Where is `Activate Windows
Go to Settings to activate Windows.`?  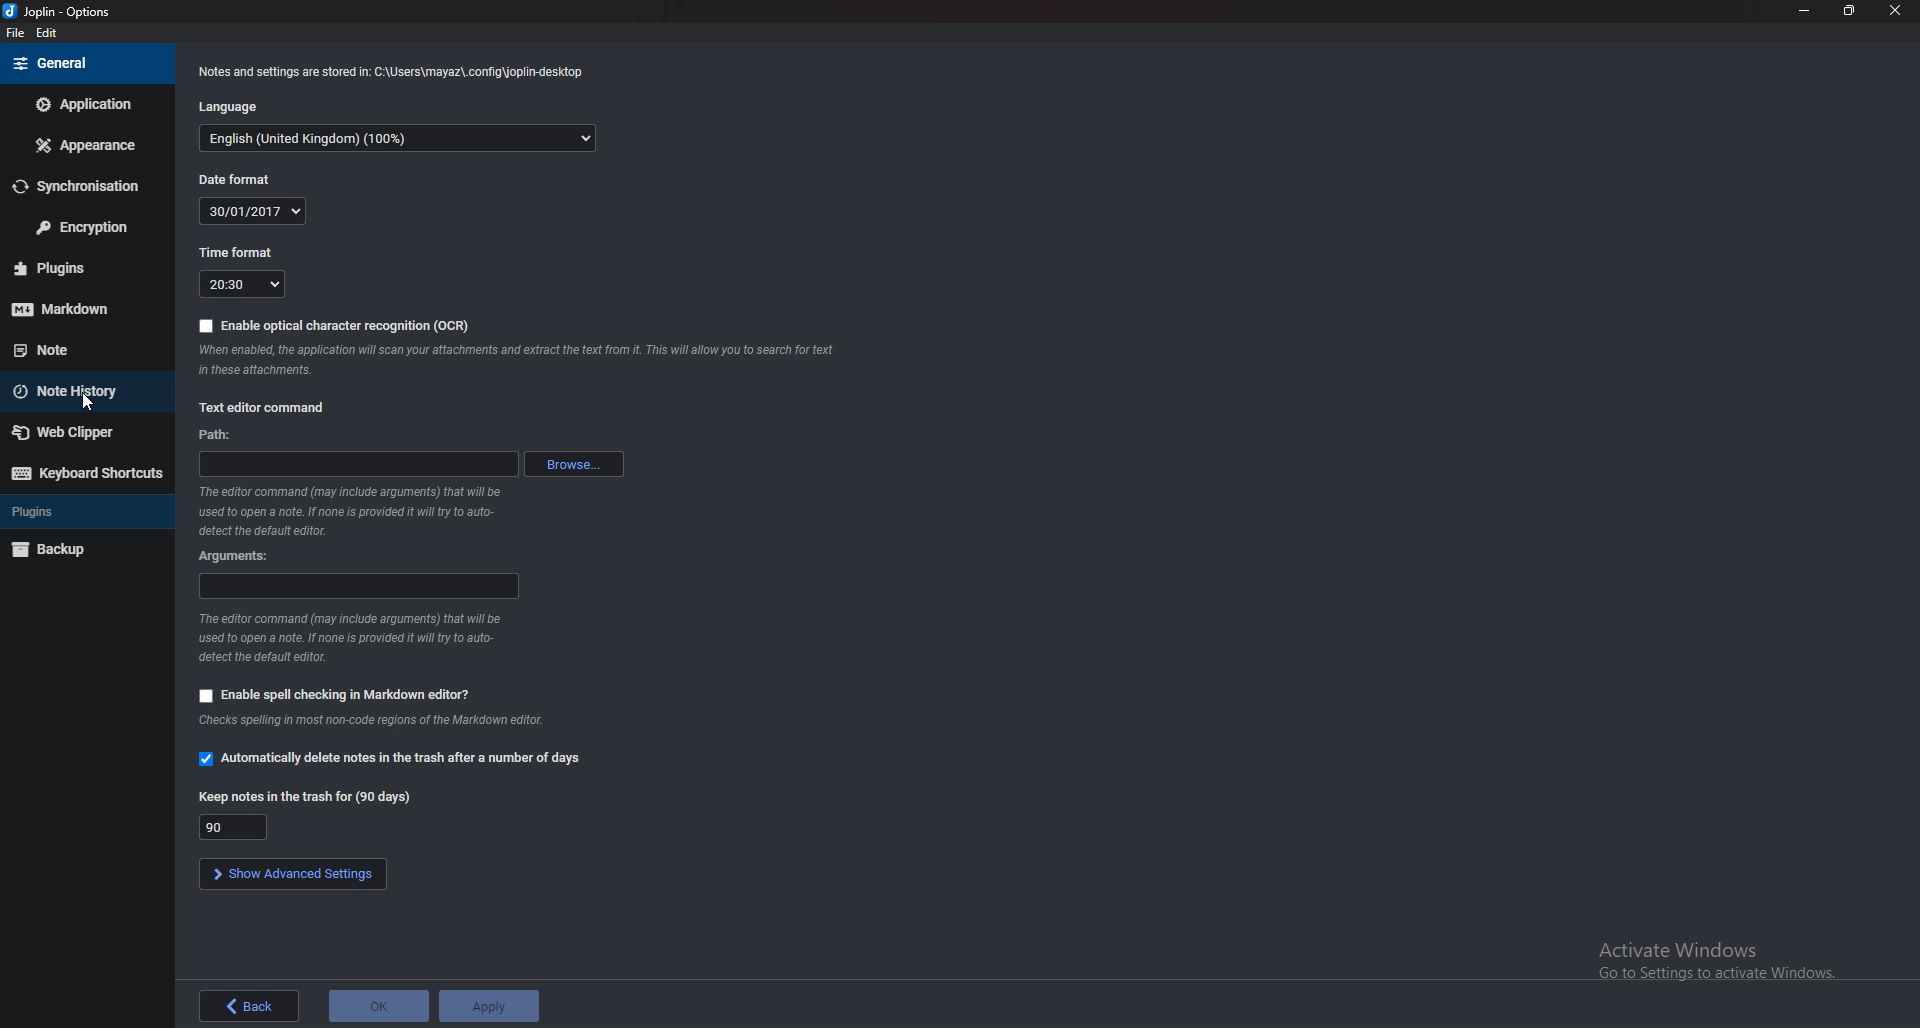
Activate Windows
Go to Settings to activate Windows. is located at coordinates (1712, 961).